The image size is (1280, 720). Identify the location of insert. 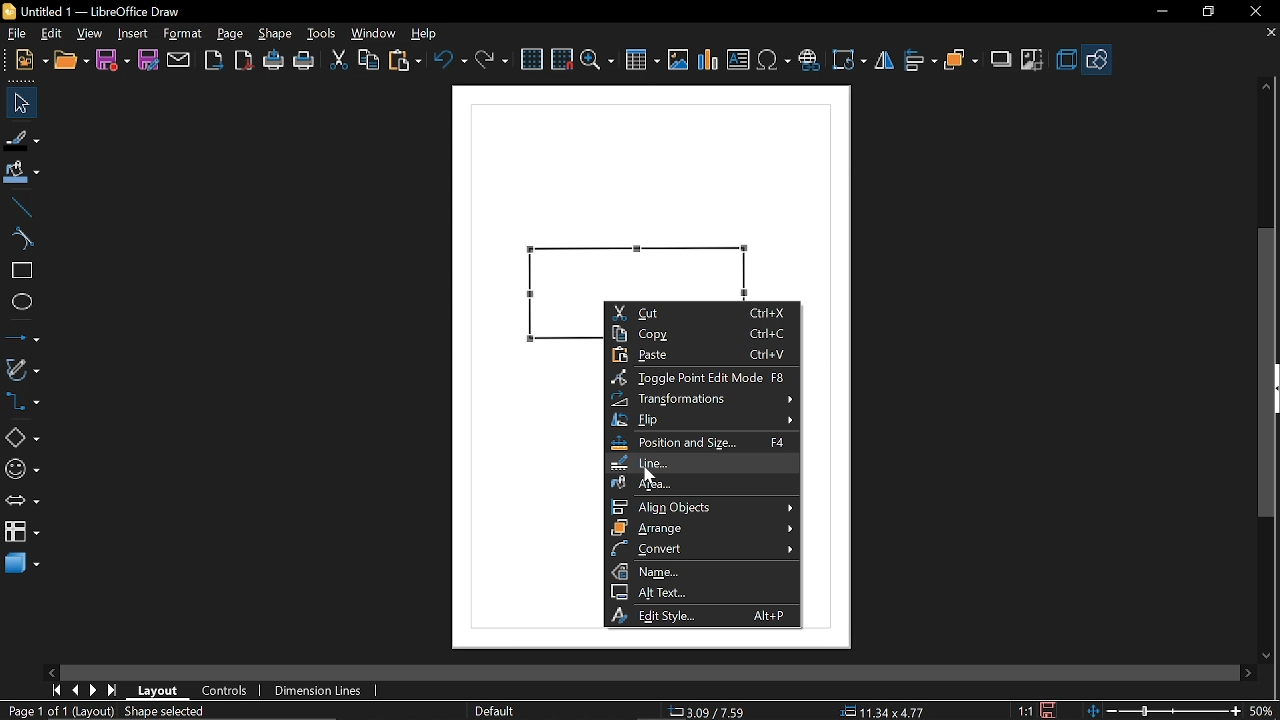
(136, 34).